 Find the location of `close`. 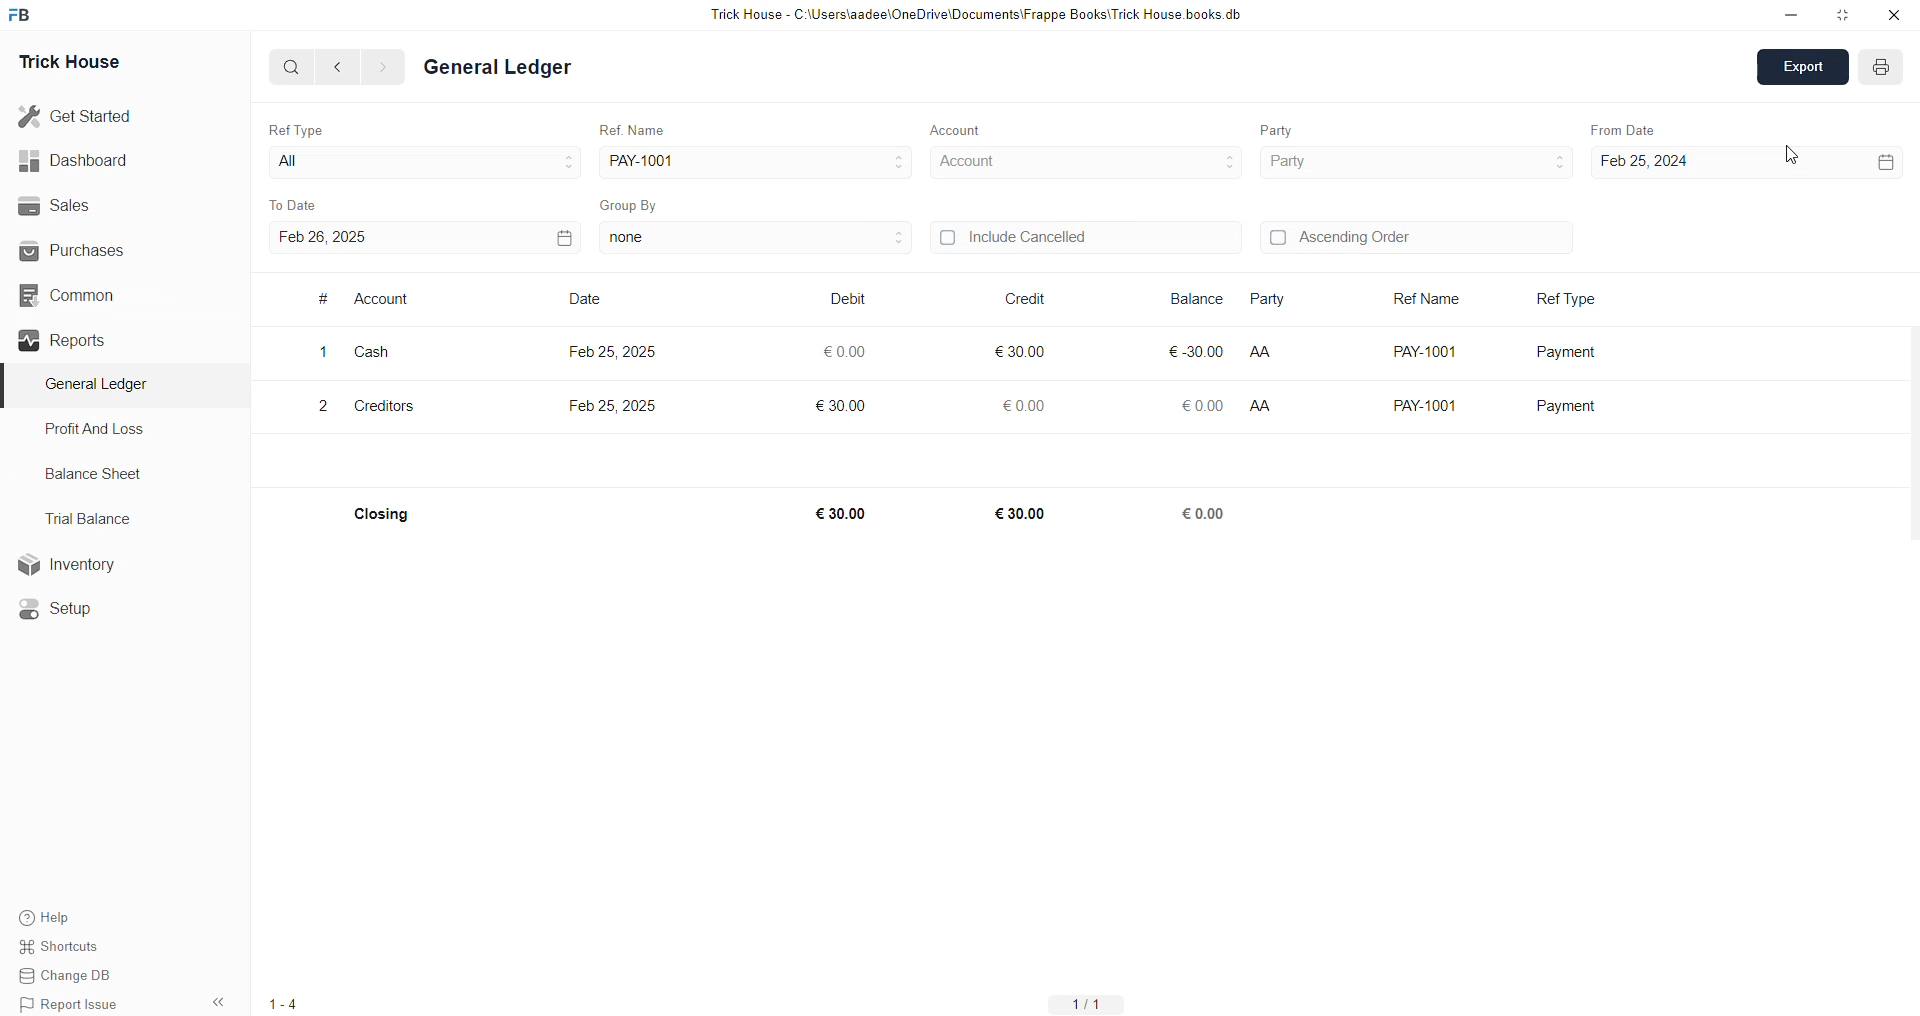

close is located at coordinates (1894, 15).